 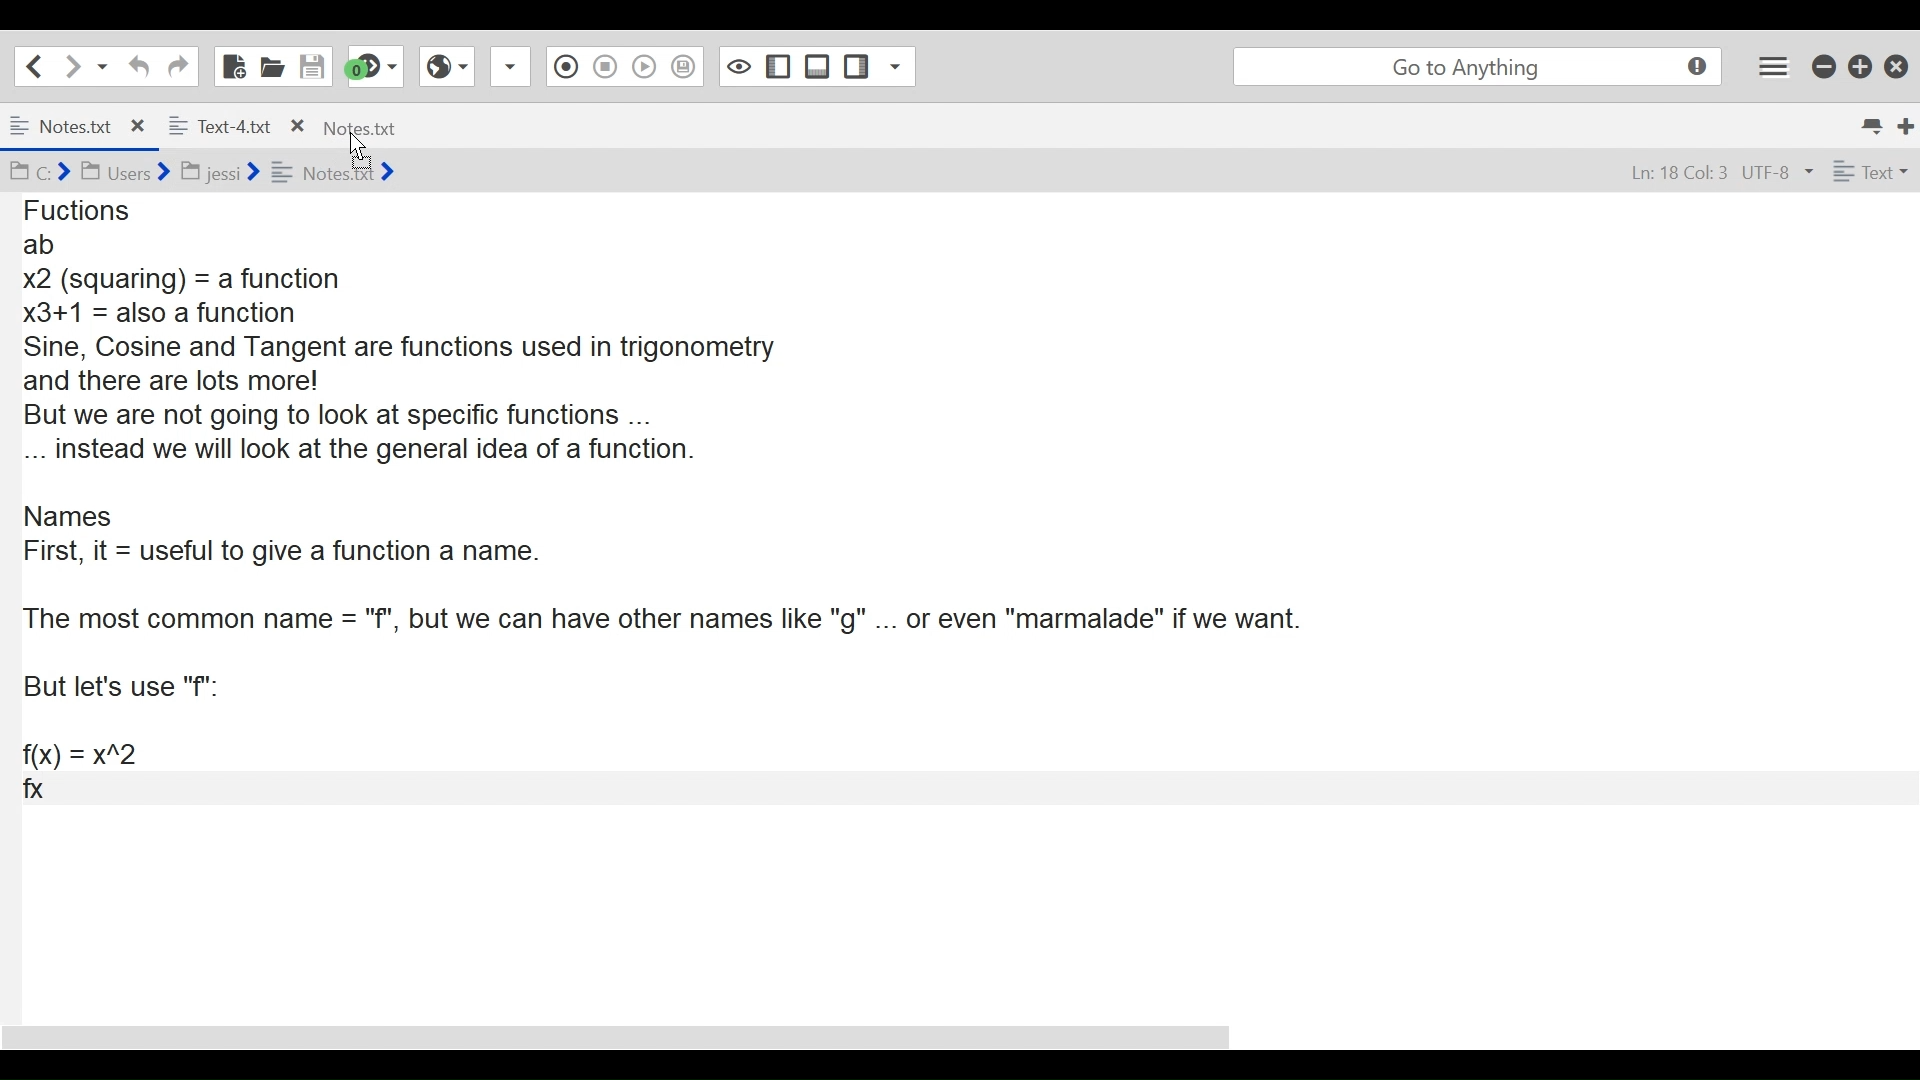 I want to click on Show/Hide Right Pane , so click(x=857, y=66).